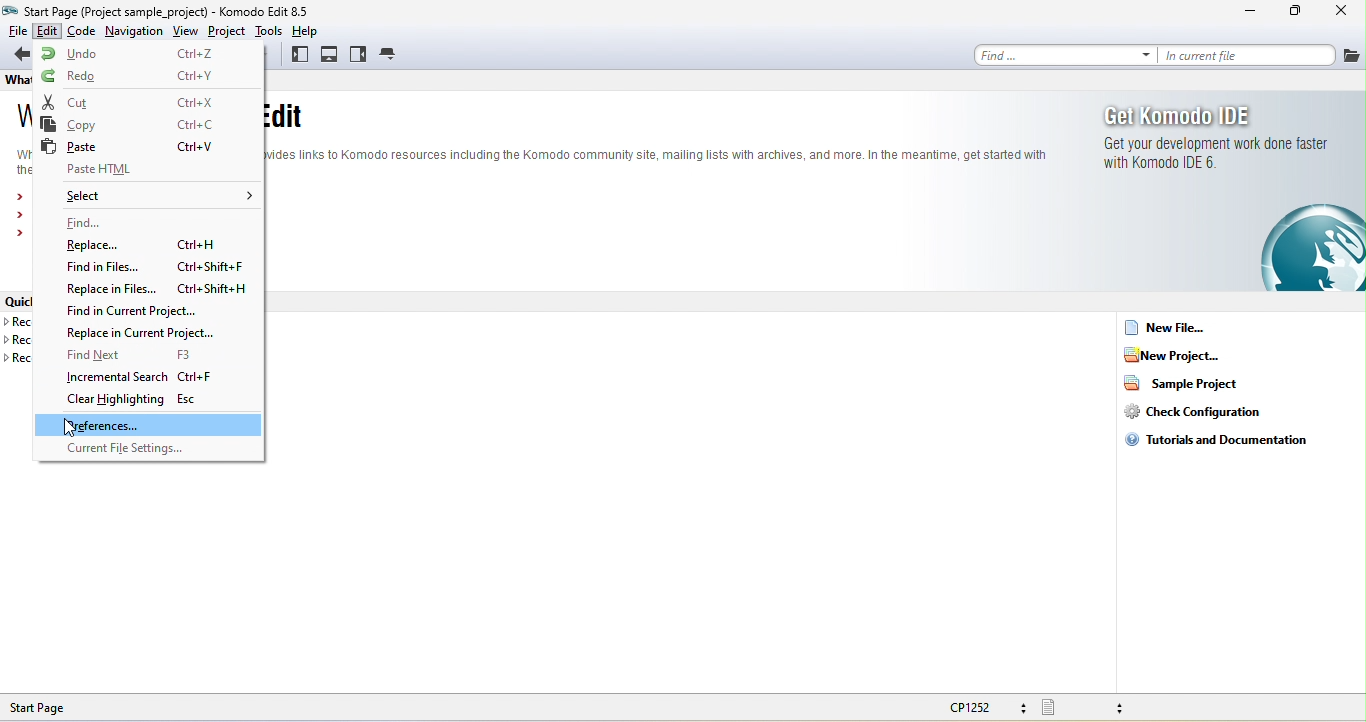 Image resolution: width=1366 pixels, height=722 pixels. Describe the element at coordinates (1065, 54) in the screenshot. I see `find` at that location.